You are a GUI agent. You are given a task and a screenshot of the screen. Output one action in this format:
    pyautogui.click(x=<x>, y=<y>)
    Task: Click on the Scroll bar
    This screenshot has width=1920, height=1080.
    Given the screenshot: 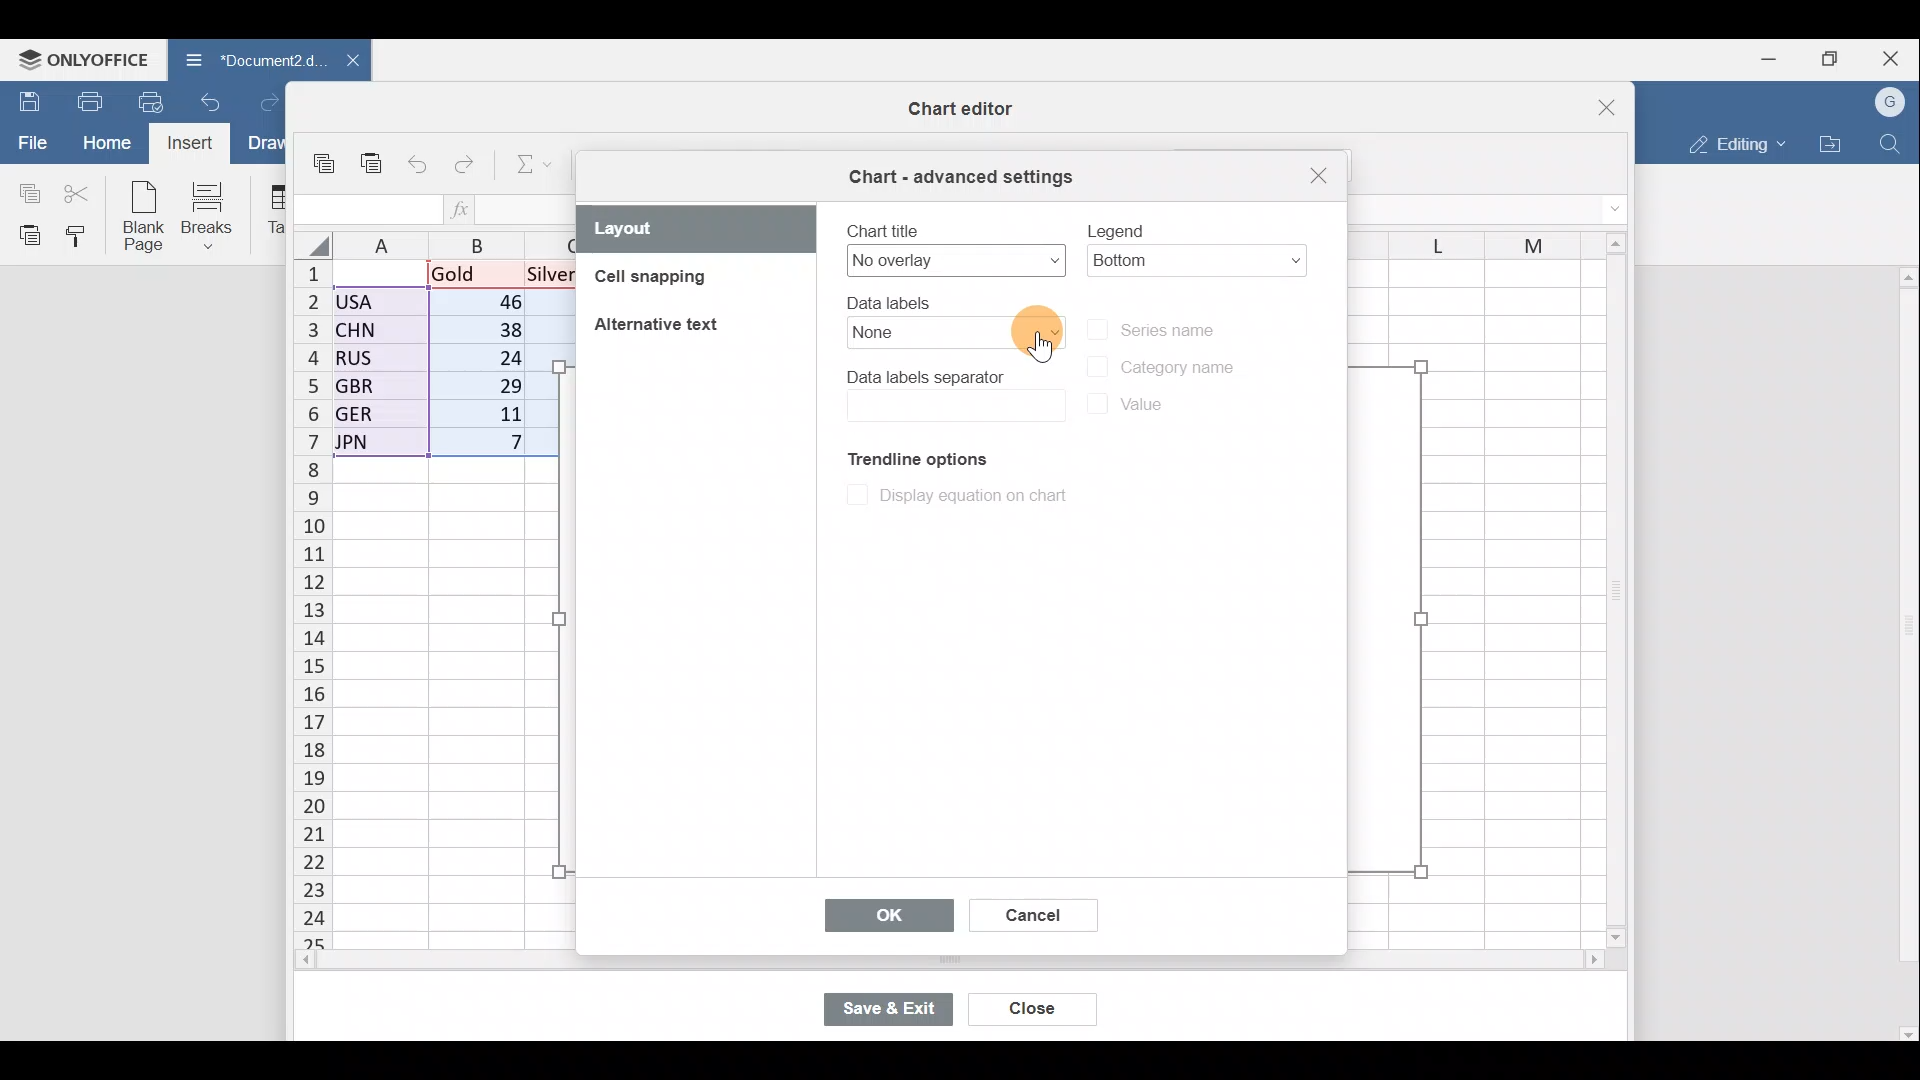 What is the action you would take?
    pyautogui.click(x=1609, y=586)
    